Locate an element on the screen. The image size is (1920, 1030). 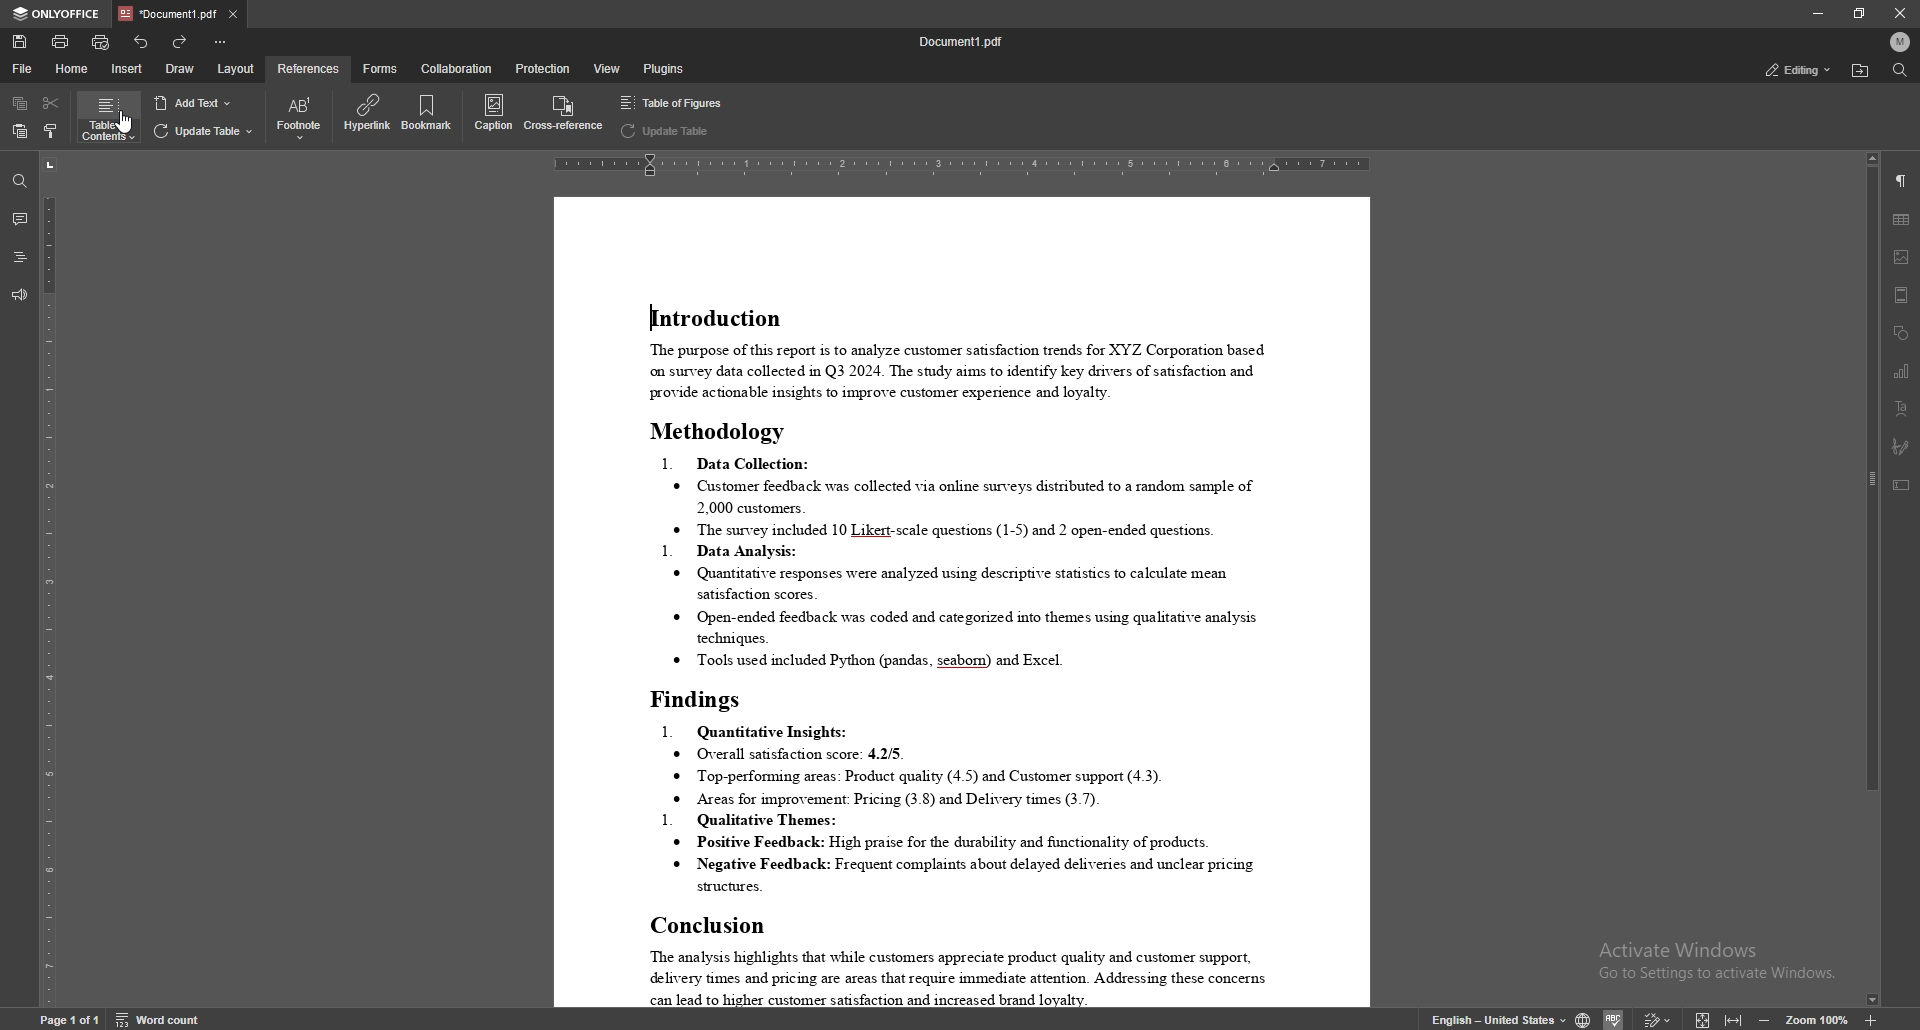
paragraph is located at coordinates (1901, 181).